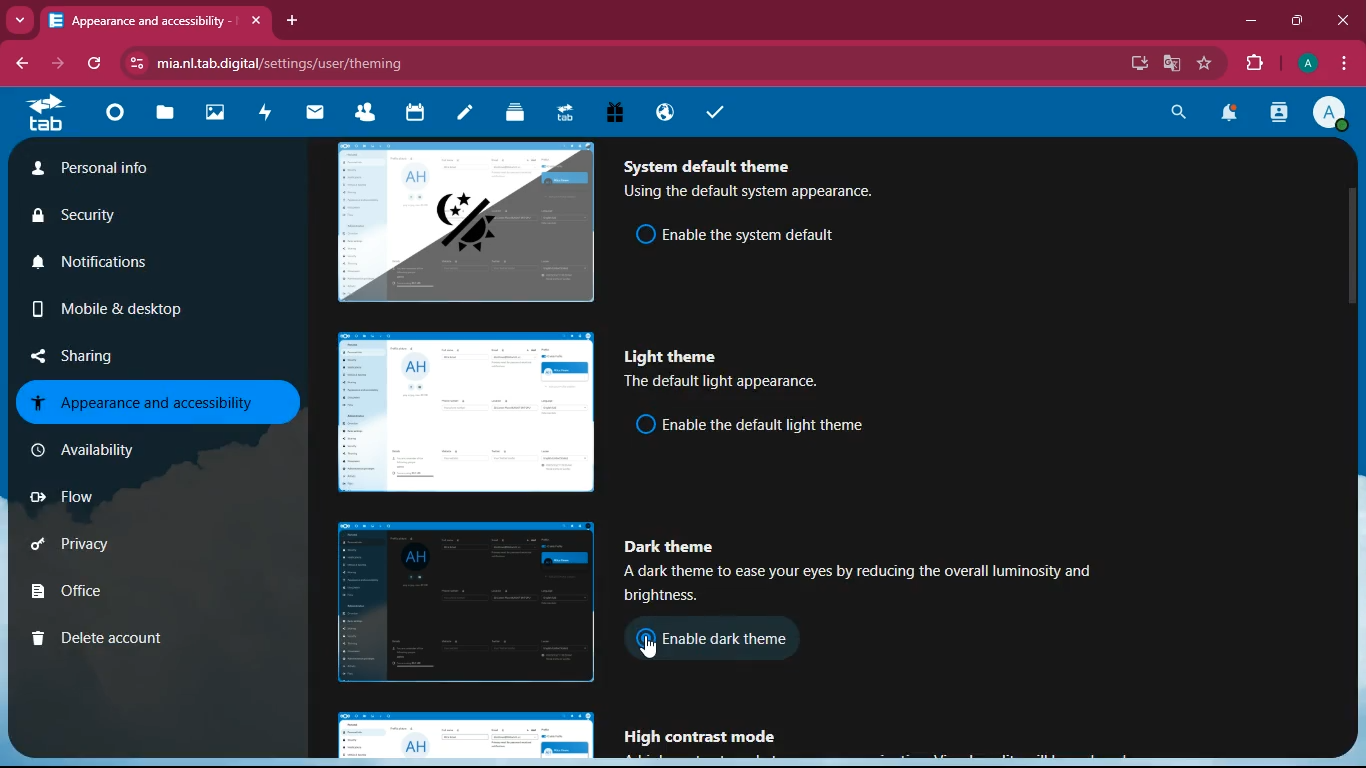  Describe the element at coordinates (258, 21) in the screenshot. I see `close tab` at that location.